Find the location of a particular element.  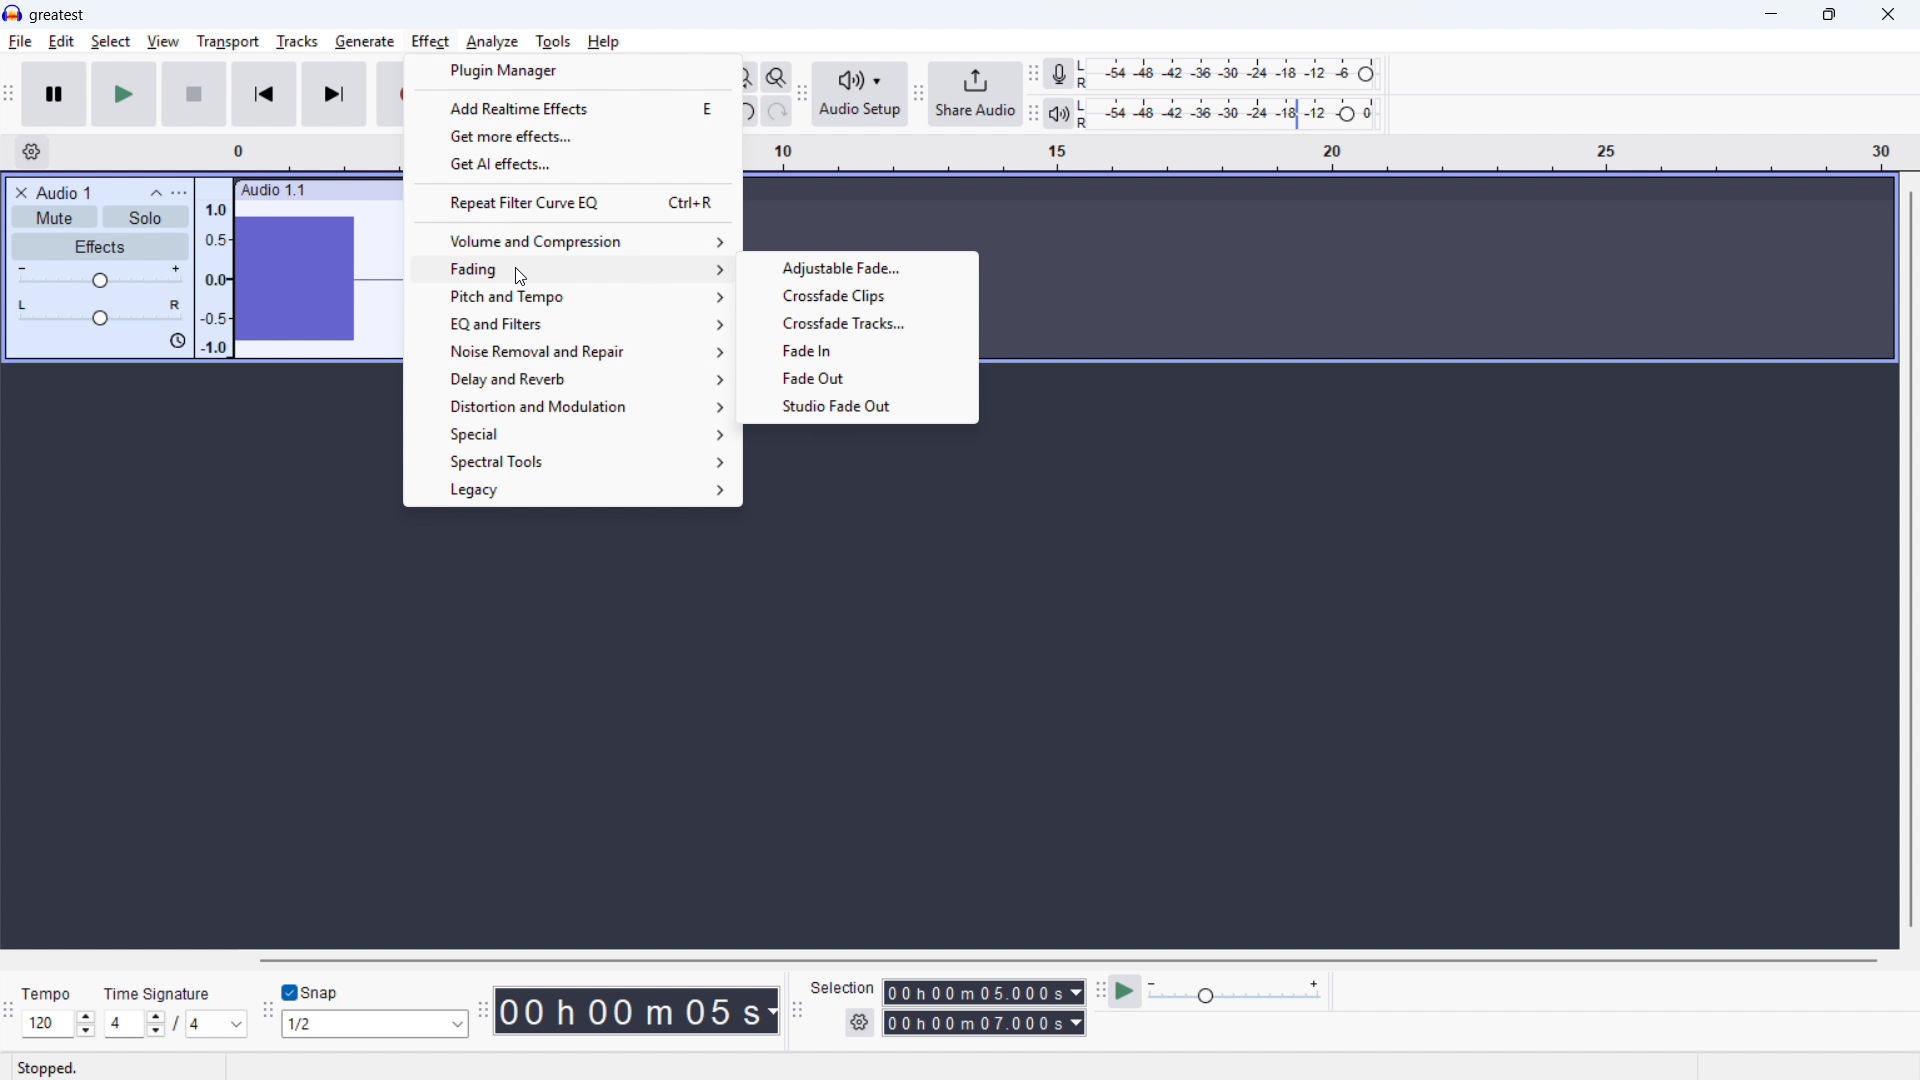

Selection start time  is located at coordinates (985, 992).